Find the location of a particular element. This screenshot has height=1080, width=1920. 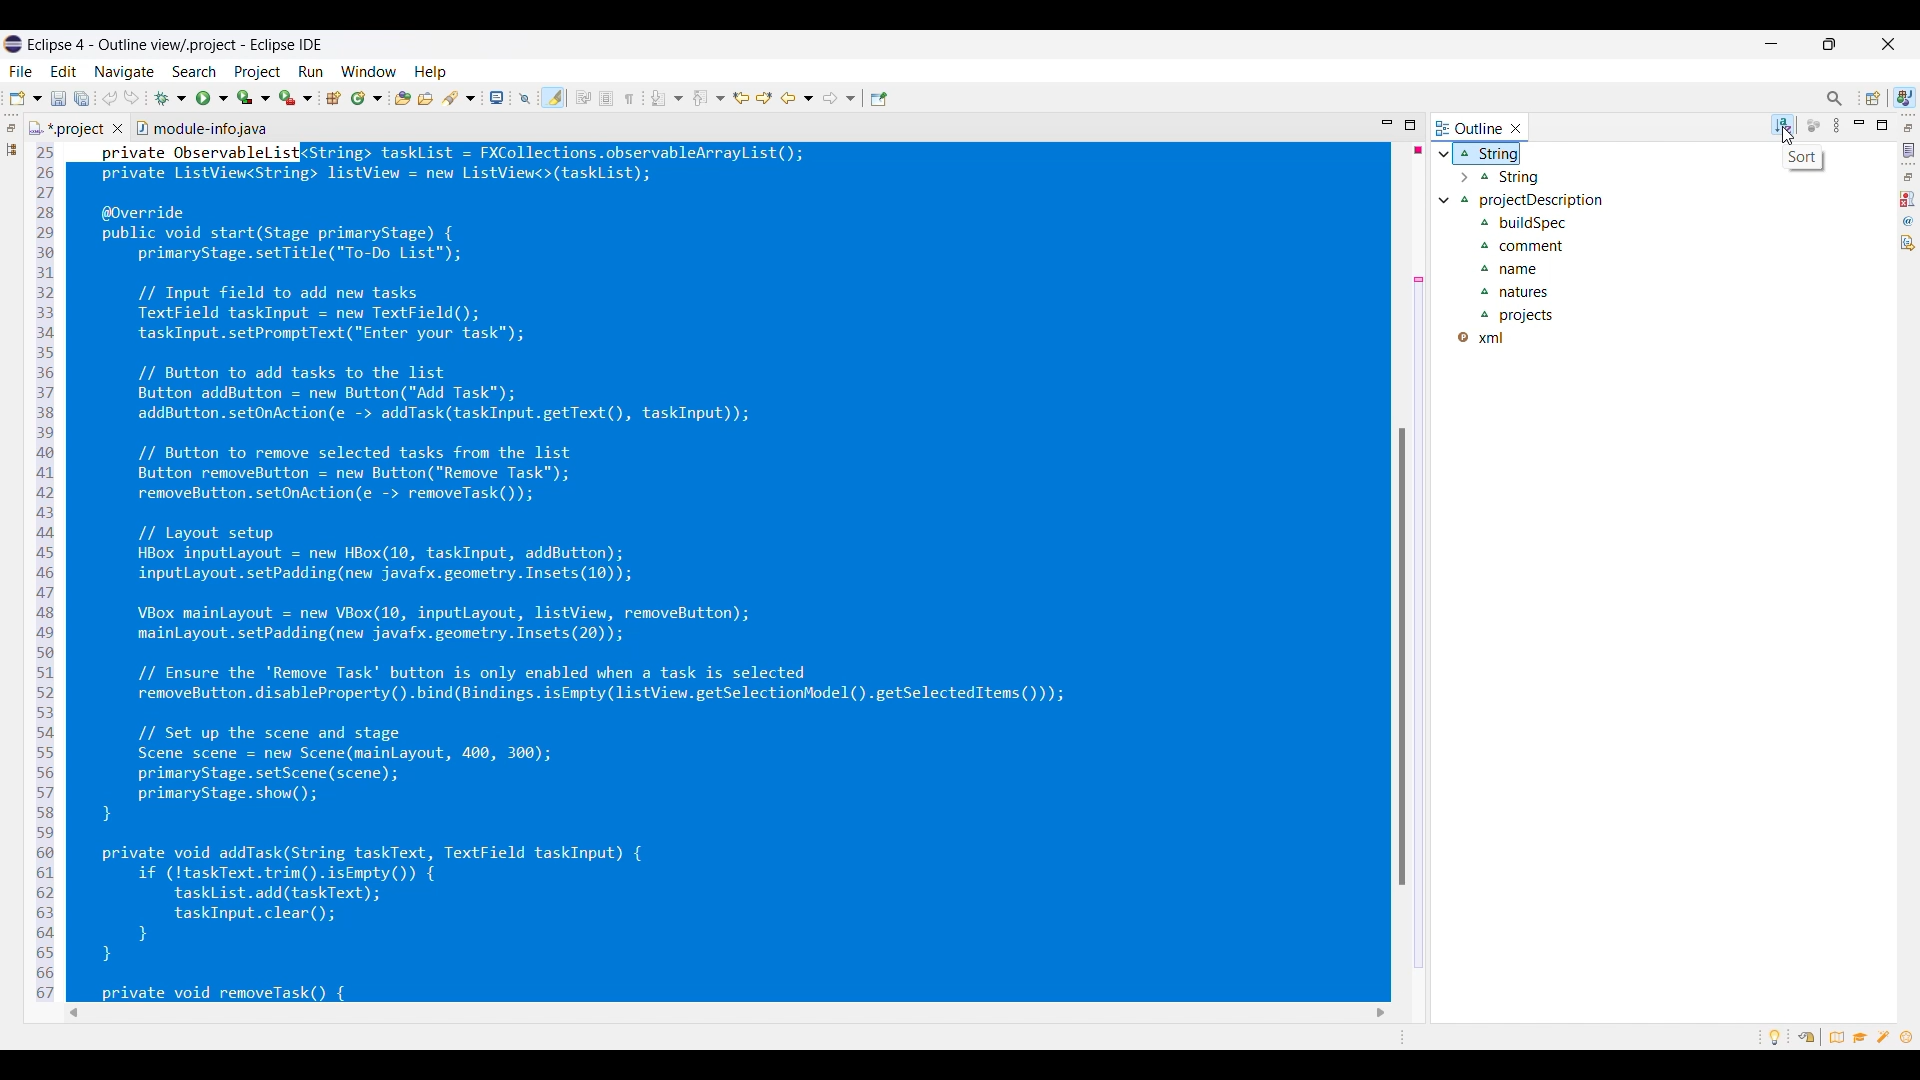

Other tab is located at coordinates (201, 126).